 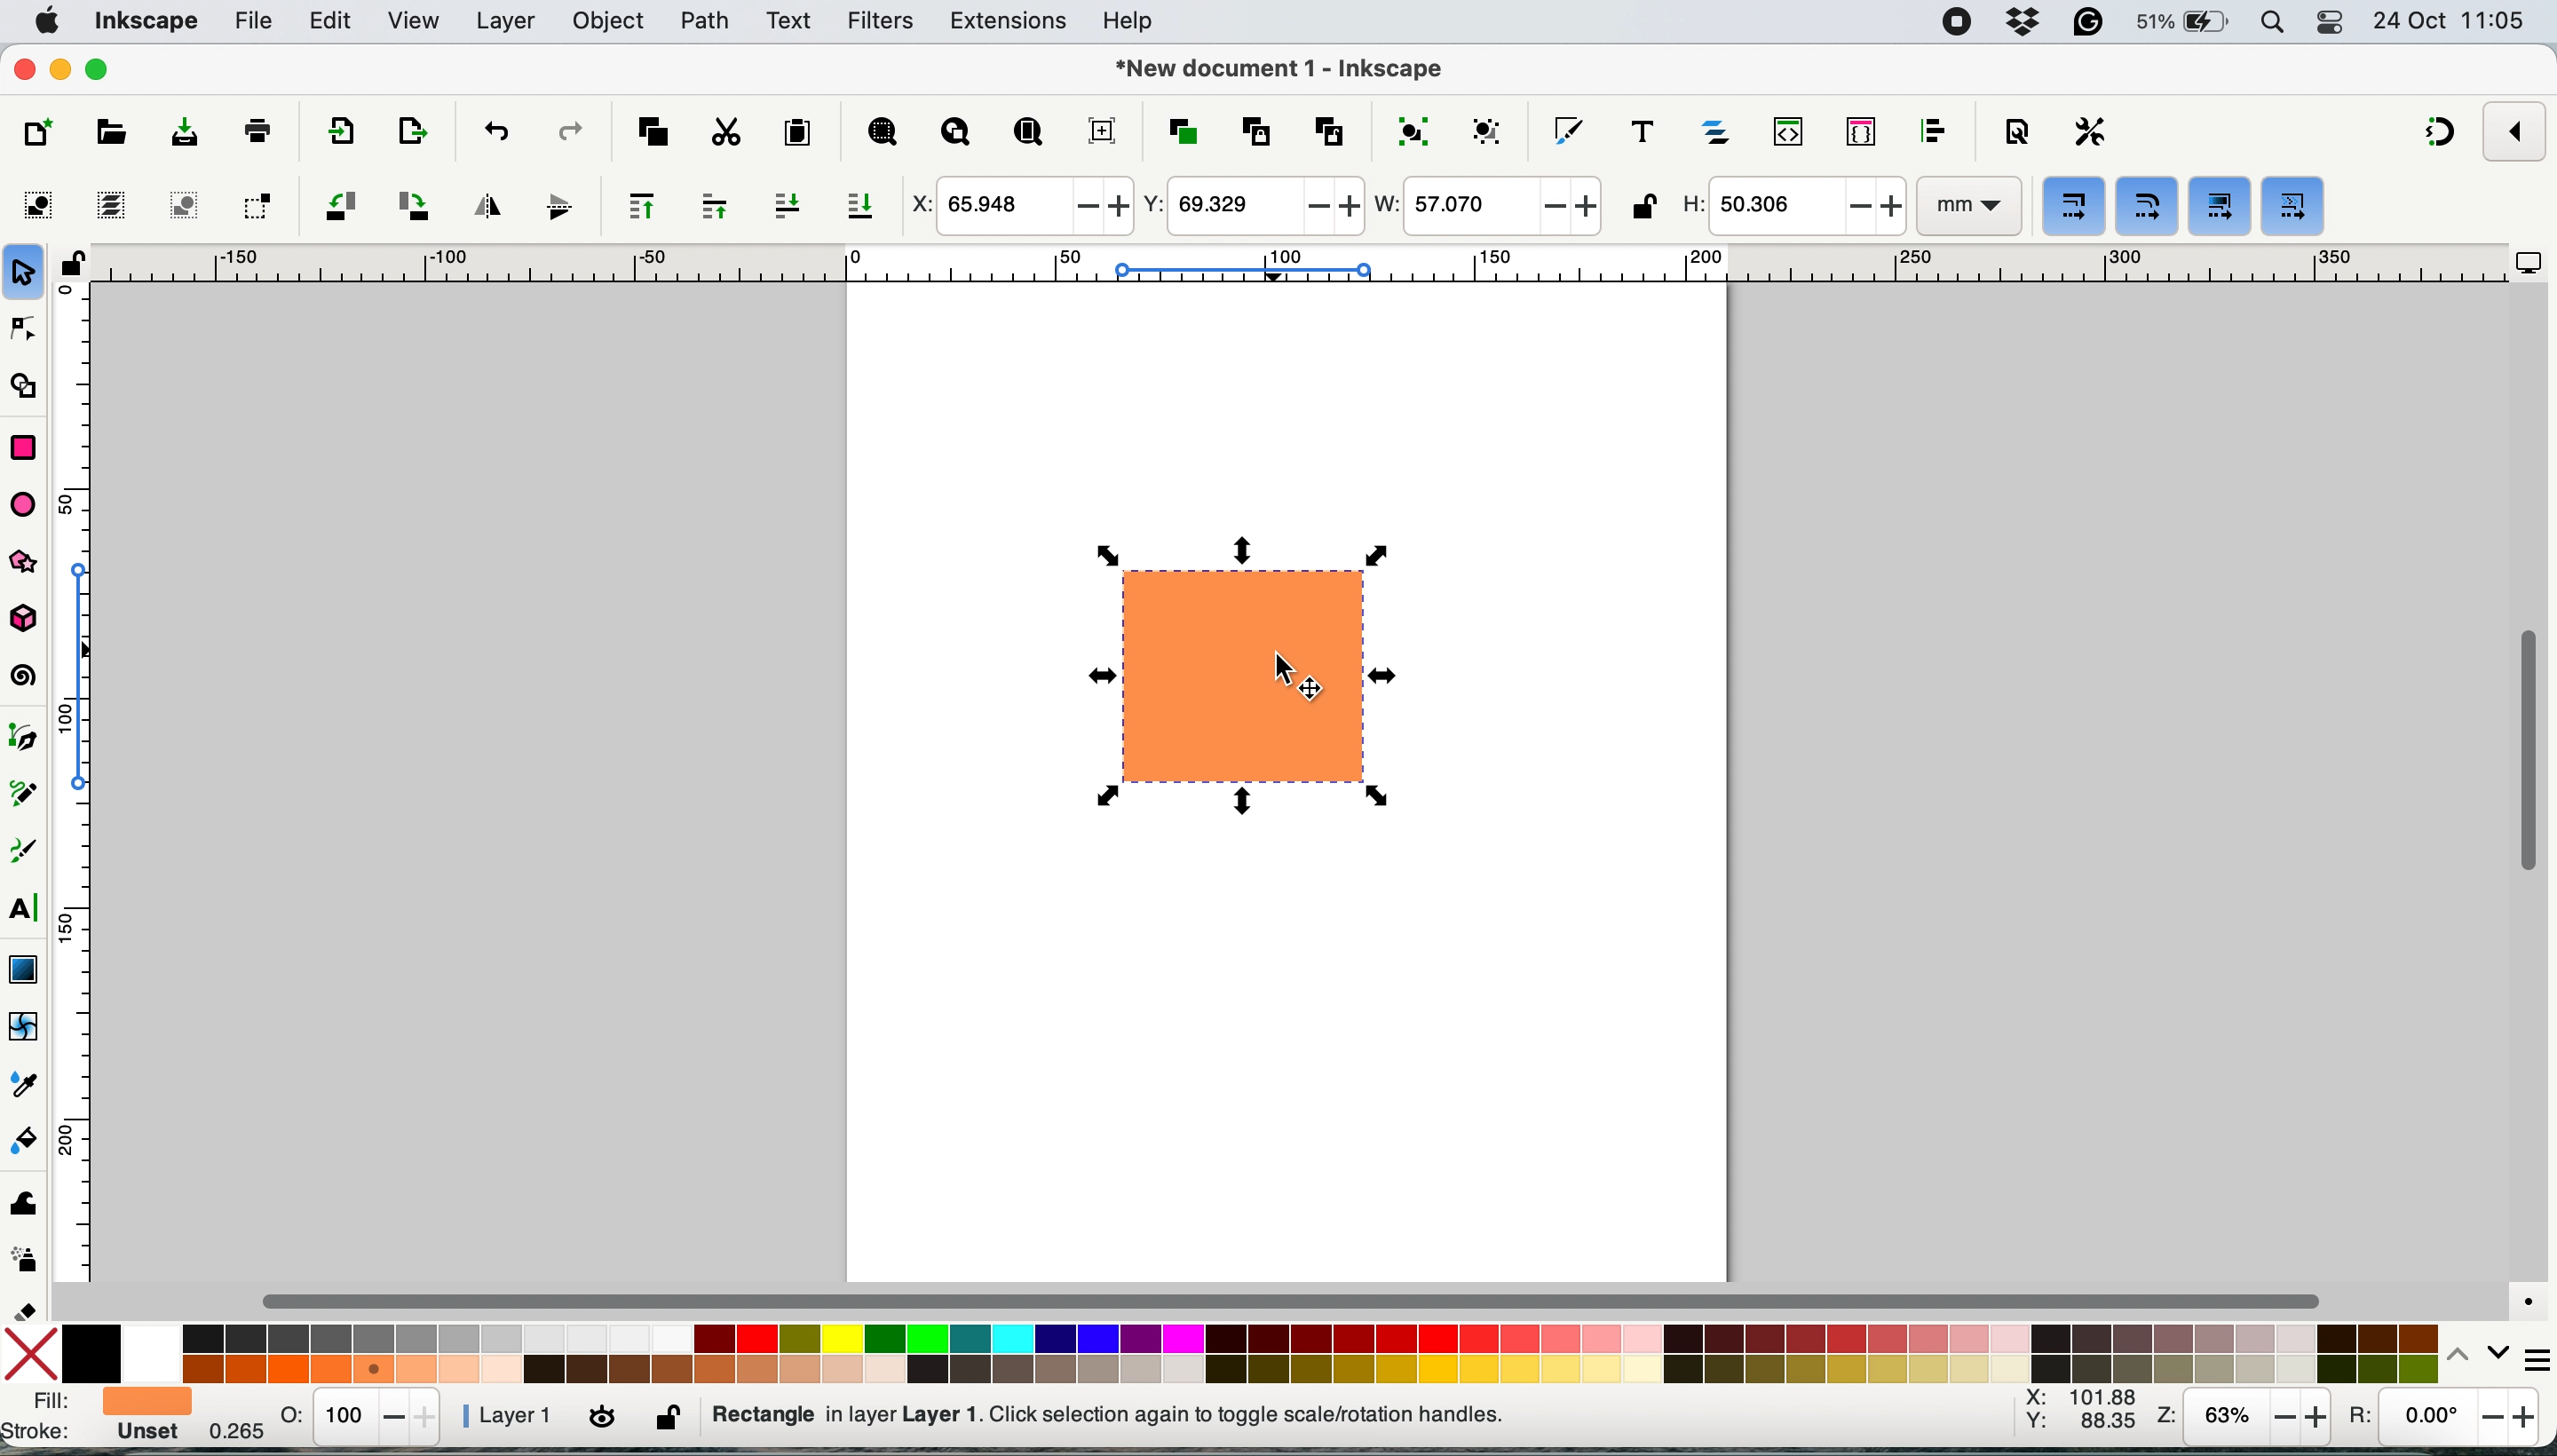 I want to click on layers and objects, so click(x=1719, y=131).